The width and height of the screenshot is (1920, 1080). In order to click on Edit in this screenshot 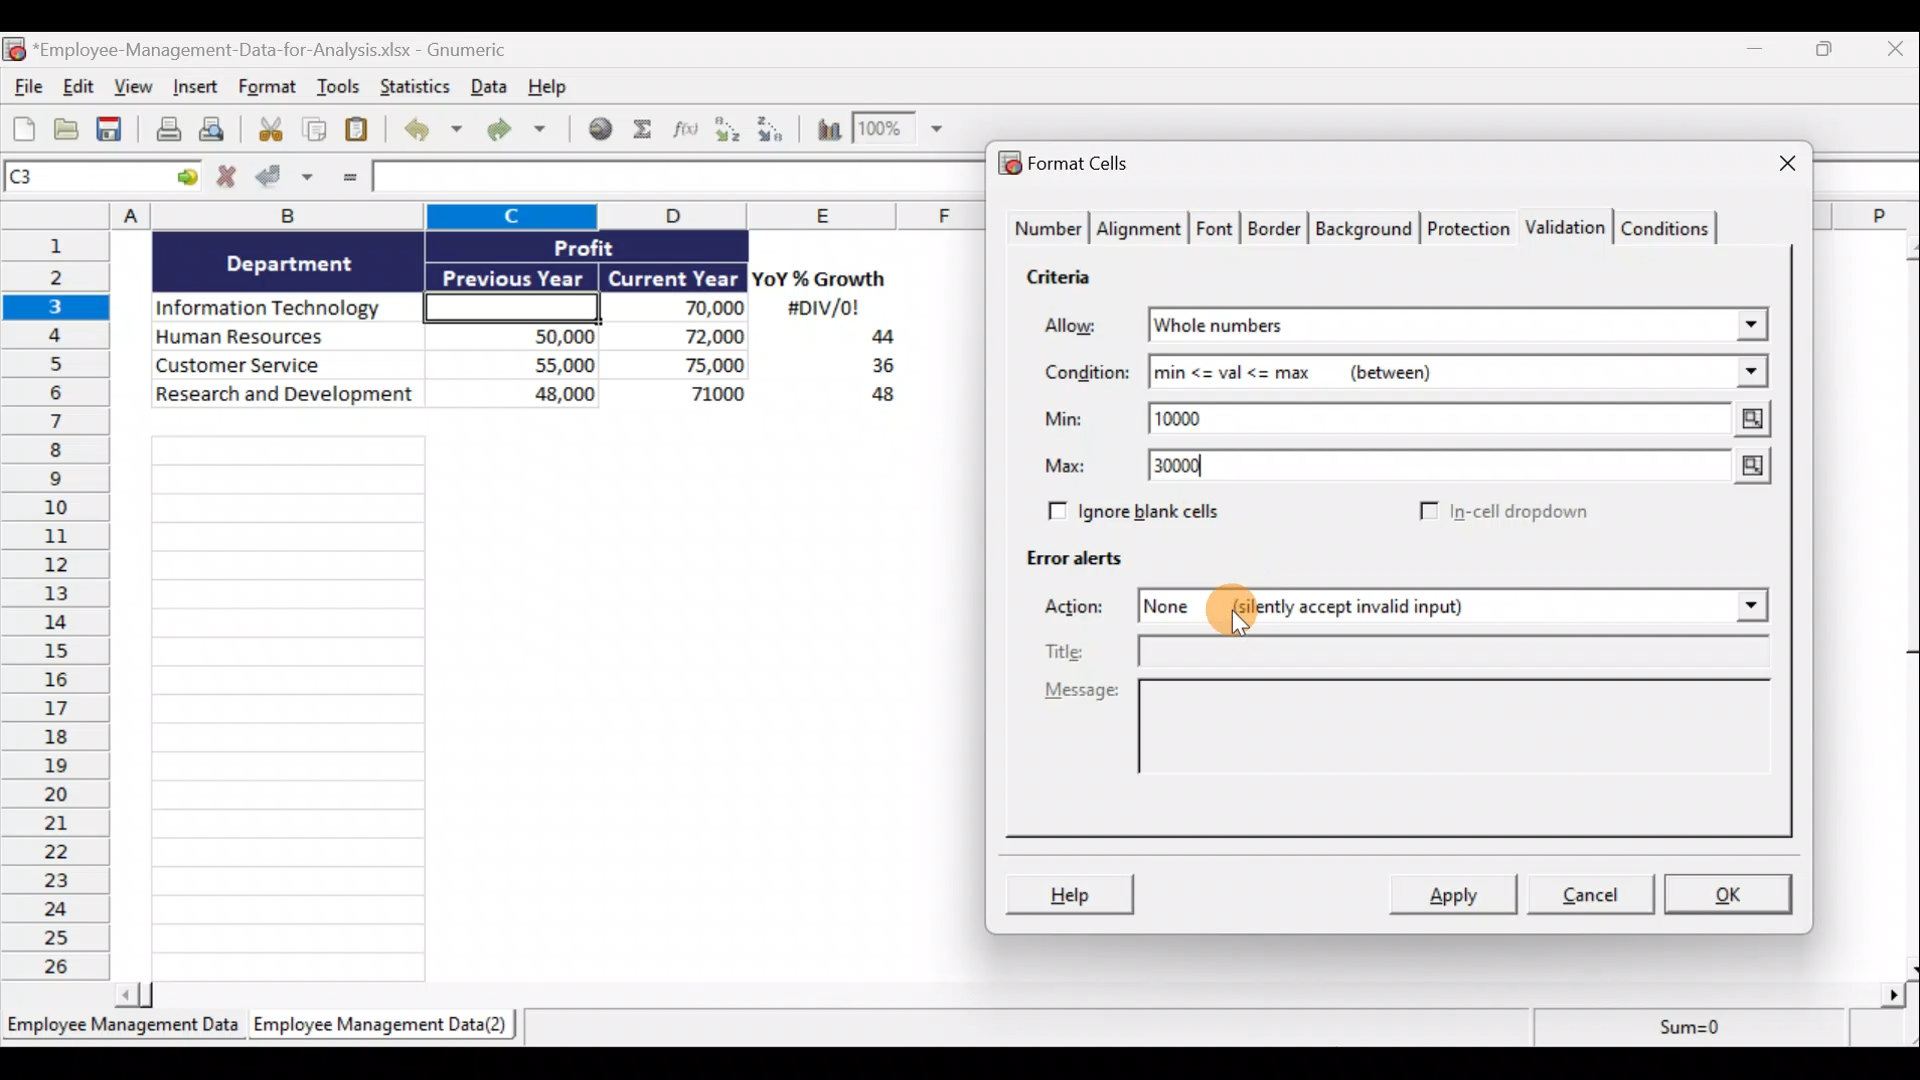, I will do `click(77, 88)`.